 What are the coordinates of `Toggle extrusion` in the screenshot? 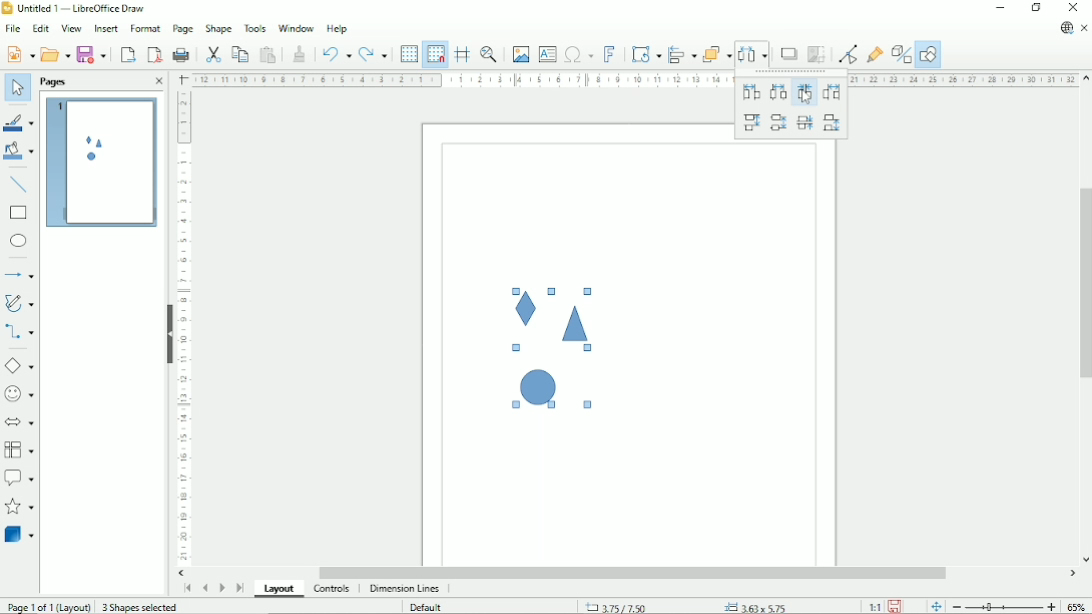 It's located at (901, 55).